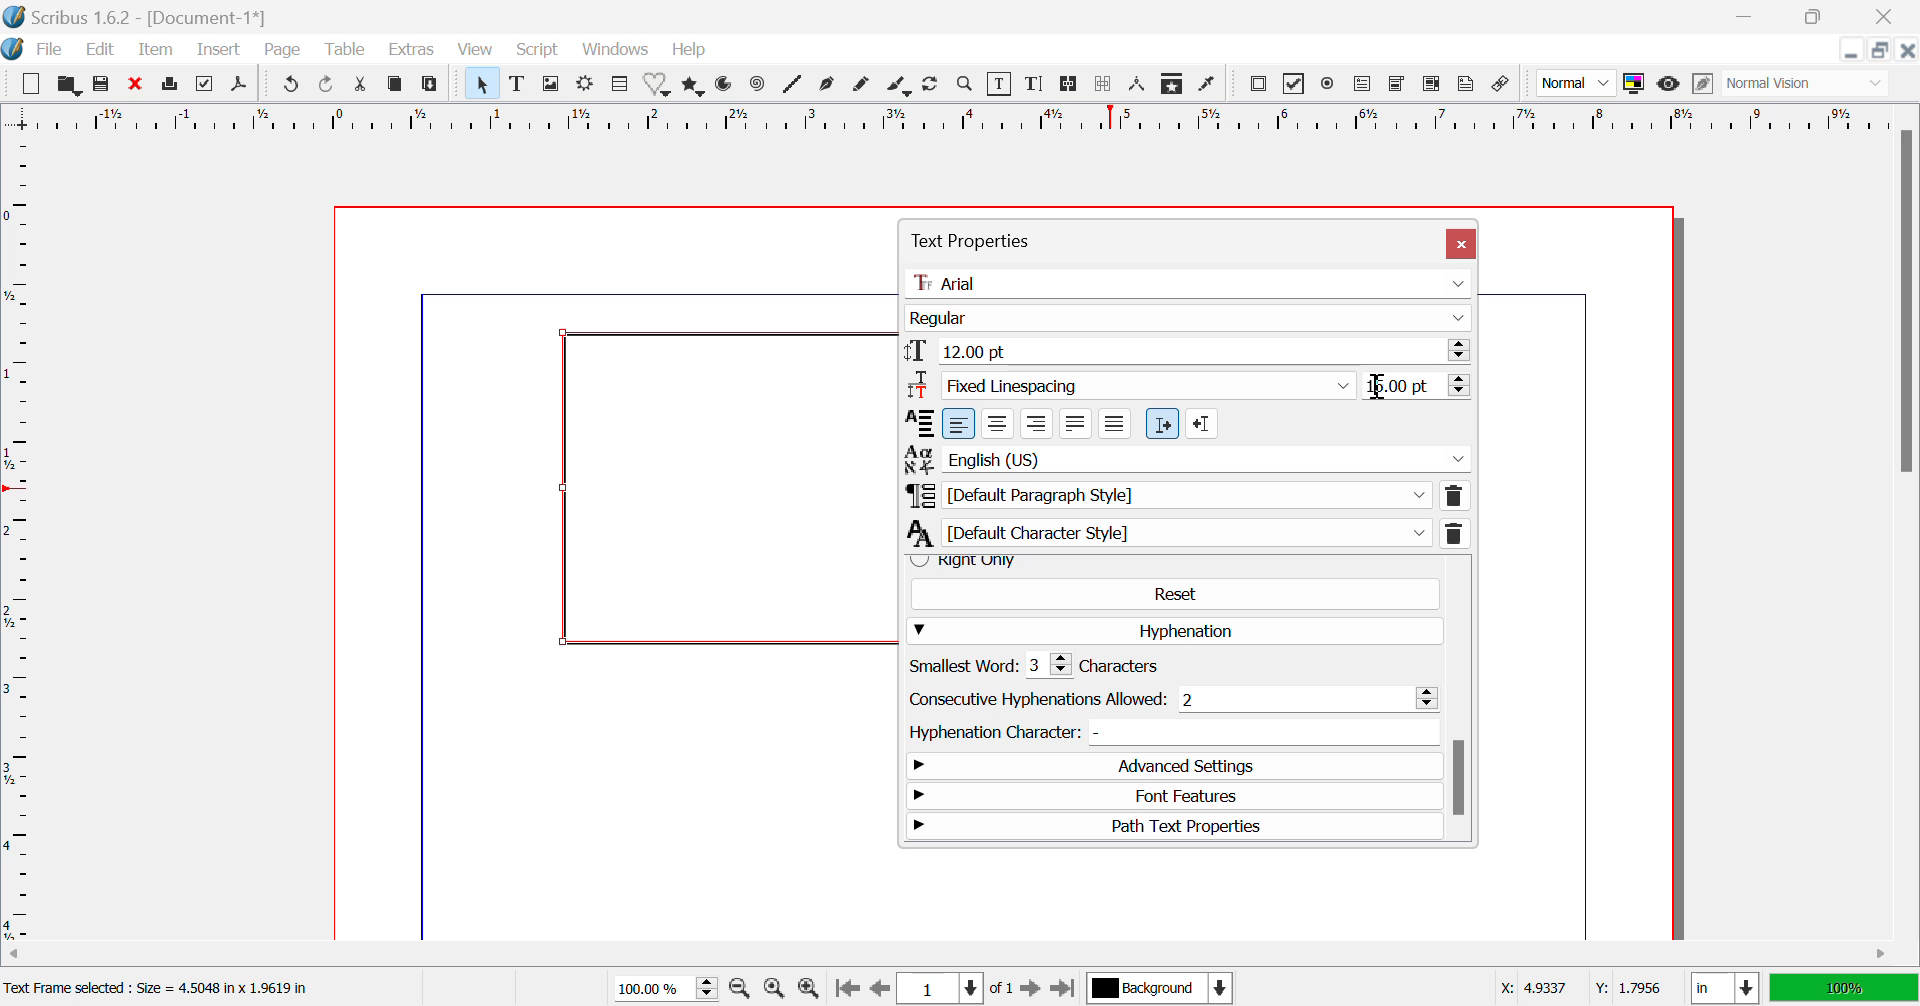  Describe the element at coordinates (244, 85) in the screenshot. I see `Save as Pdf` at that location.